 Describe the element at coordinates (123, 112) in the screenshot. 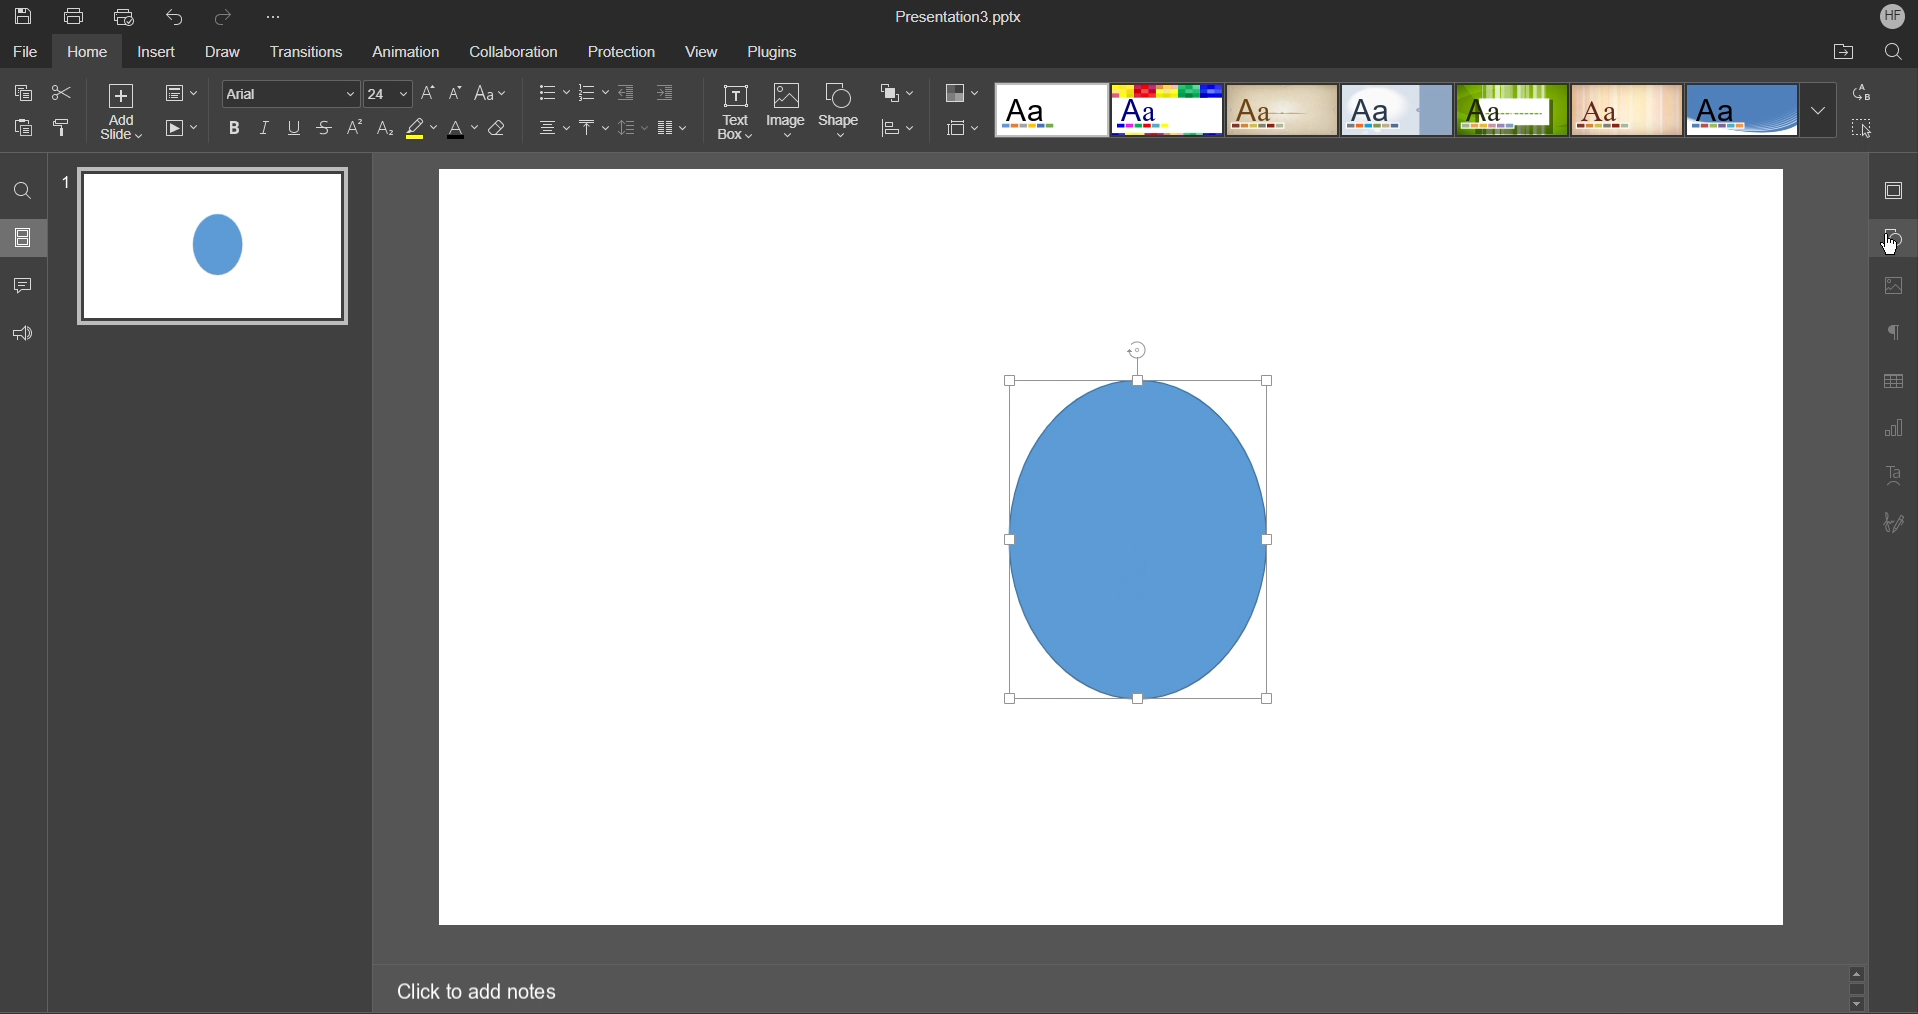

I see `Add Slide` at that location.